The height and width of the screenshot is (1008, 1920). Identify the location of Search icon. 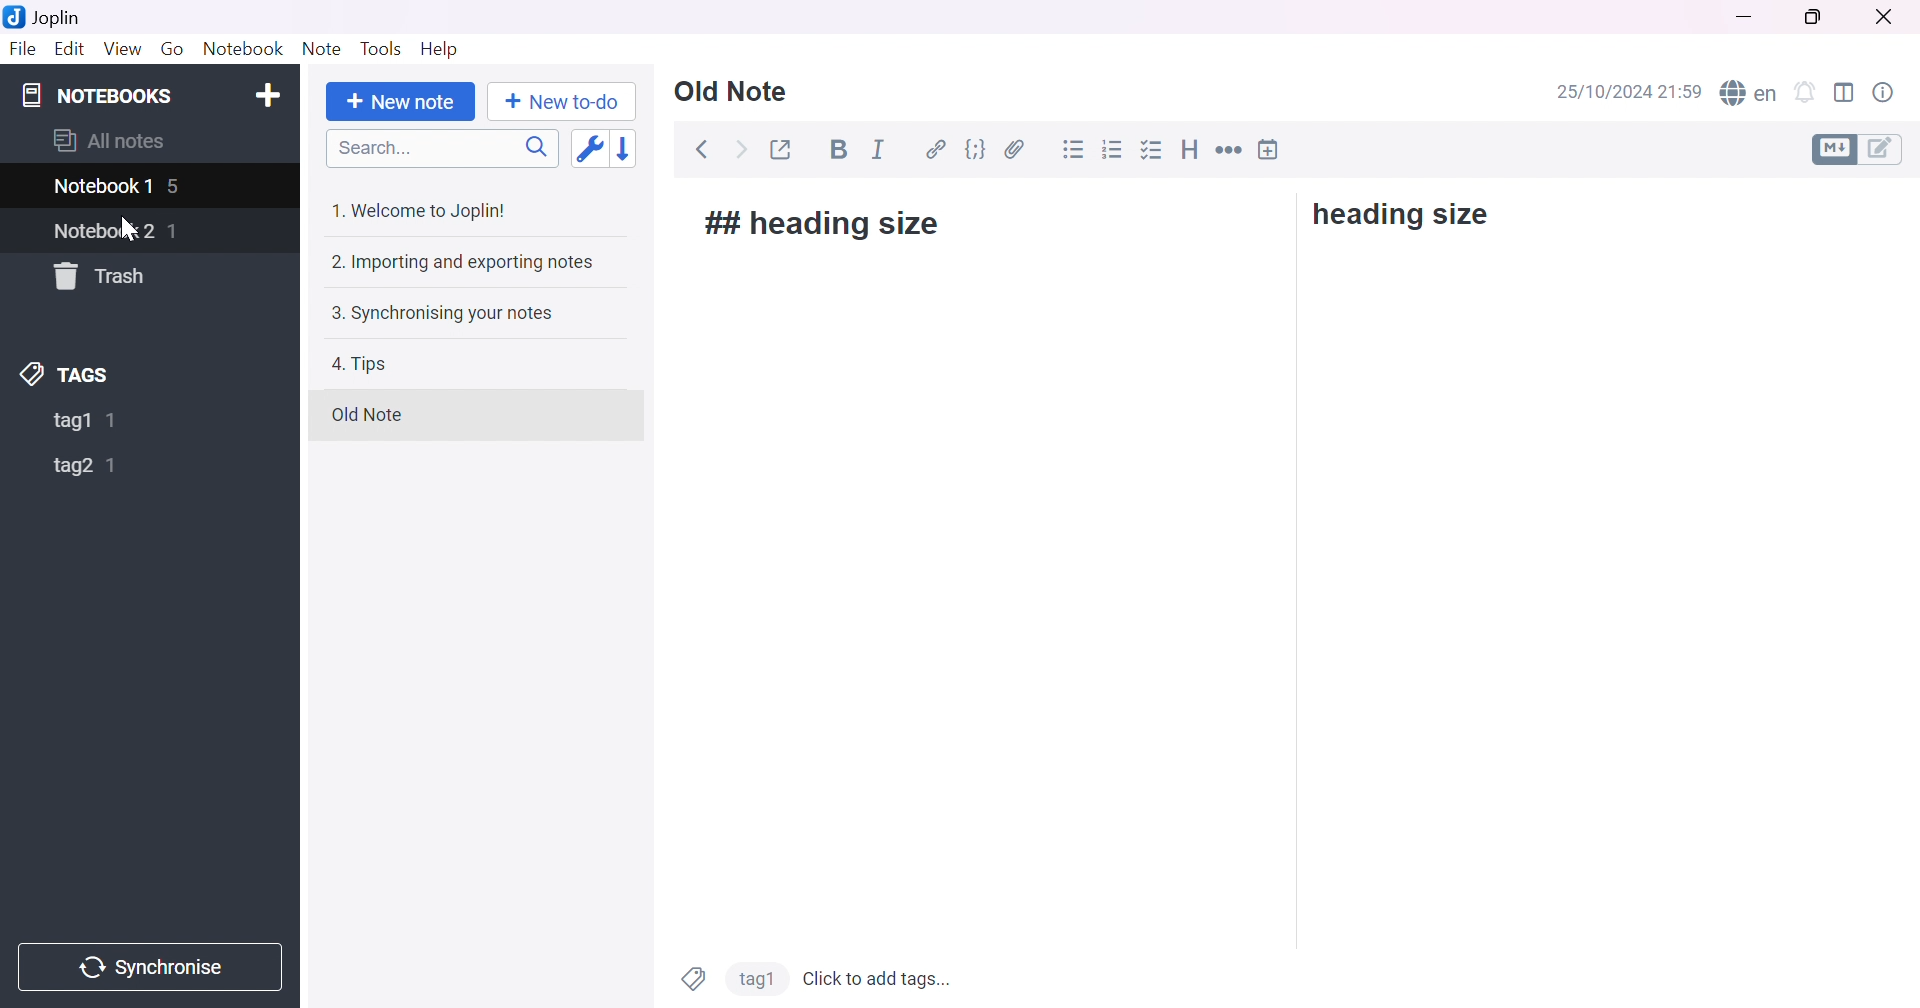
(531, 150).